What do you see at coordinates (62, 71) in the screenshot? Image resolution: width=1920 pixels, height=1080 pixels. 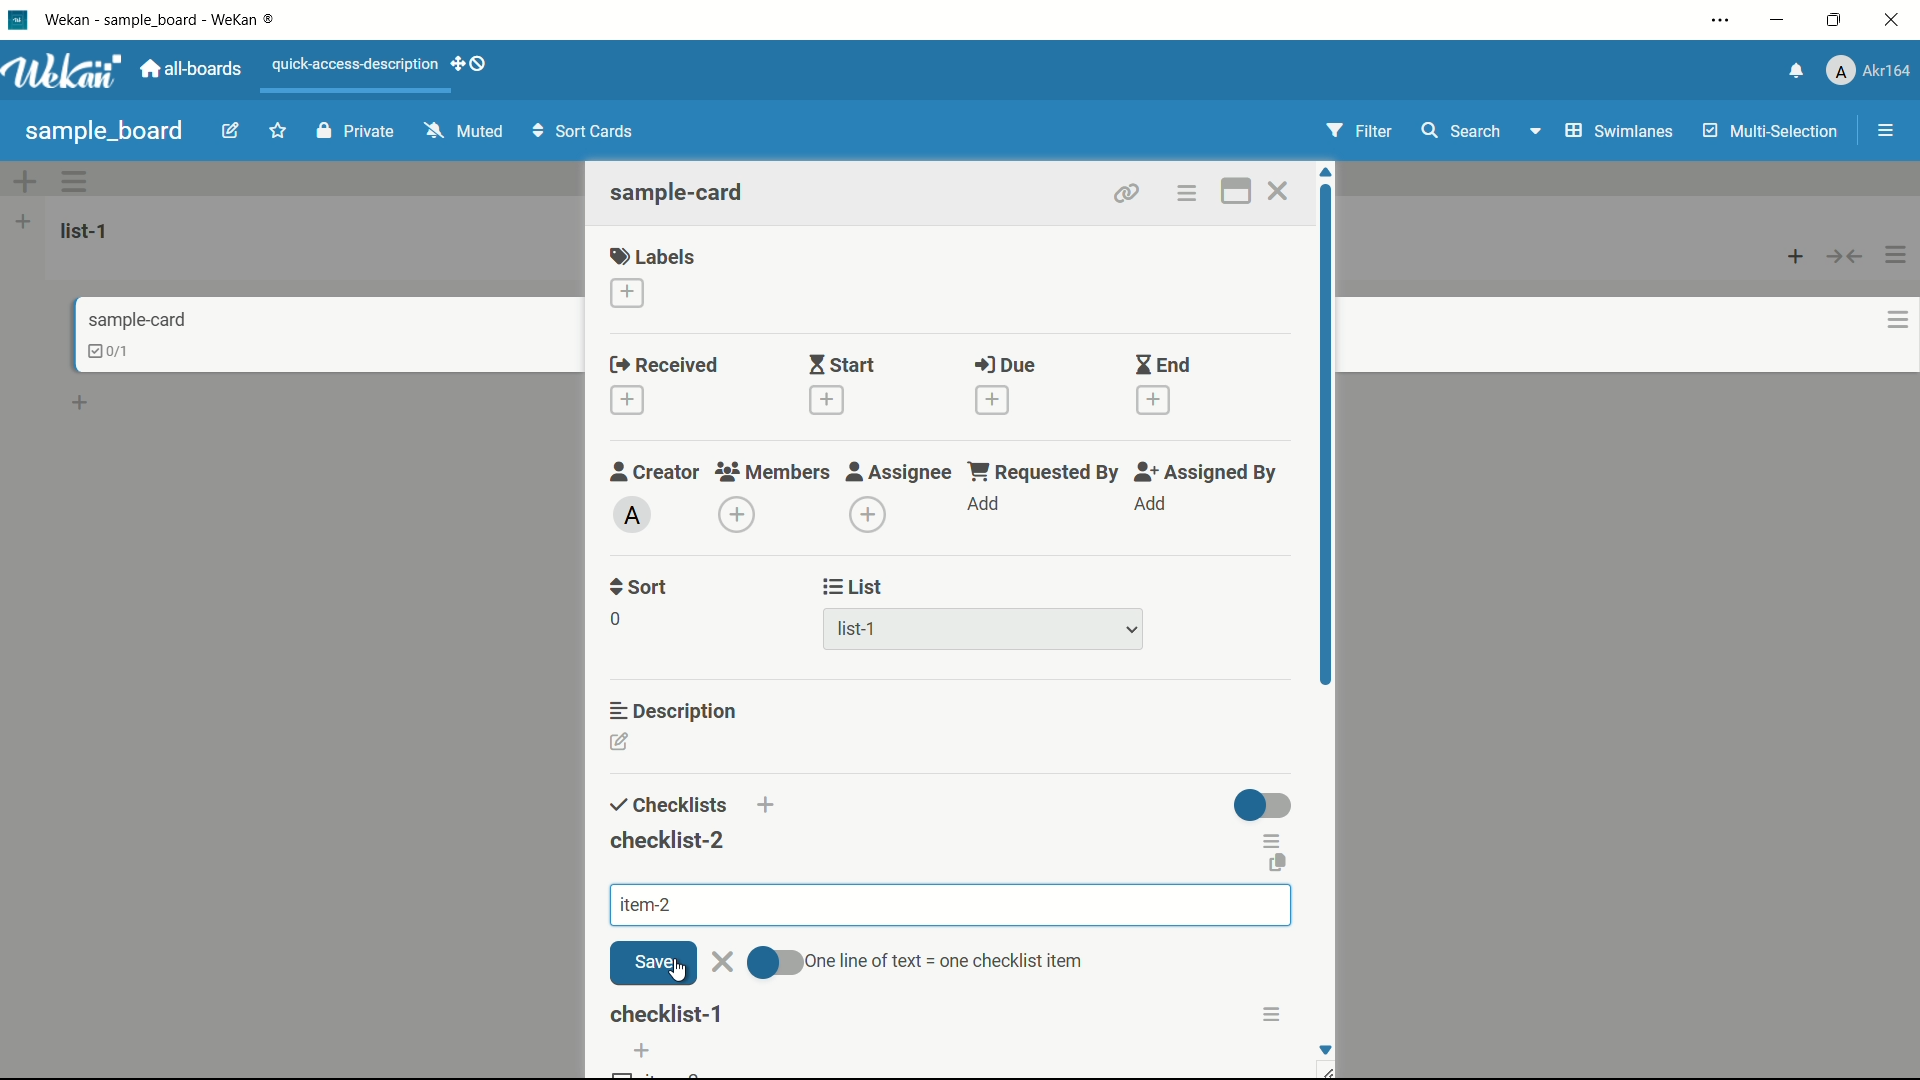 I see `app logo` at bounding box center [62, 71].